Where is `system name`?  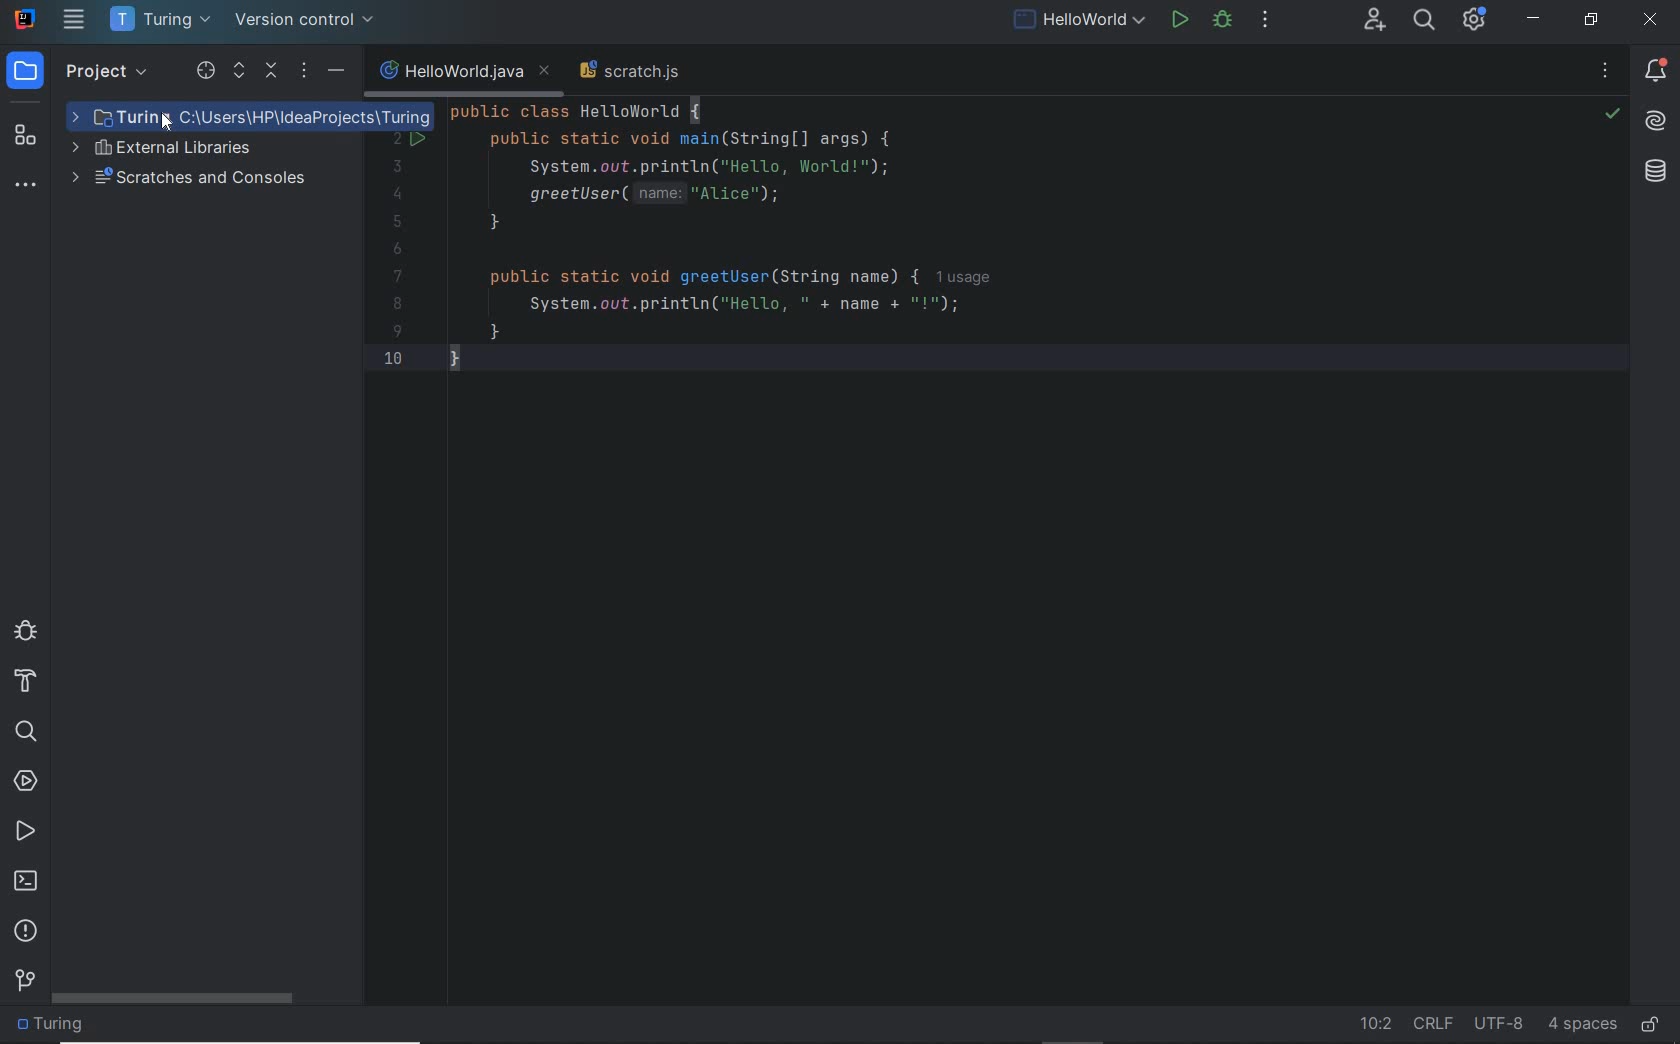
system name is located at coordinates (25, 19).